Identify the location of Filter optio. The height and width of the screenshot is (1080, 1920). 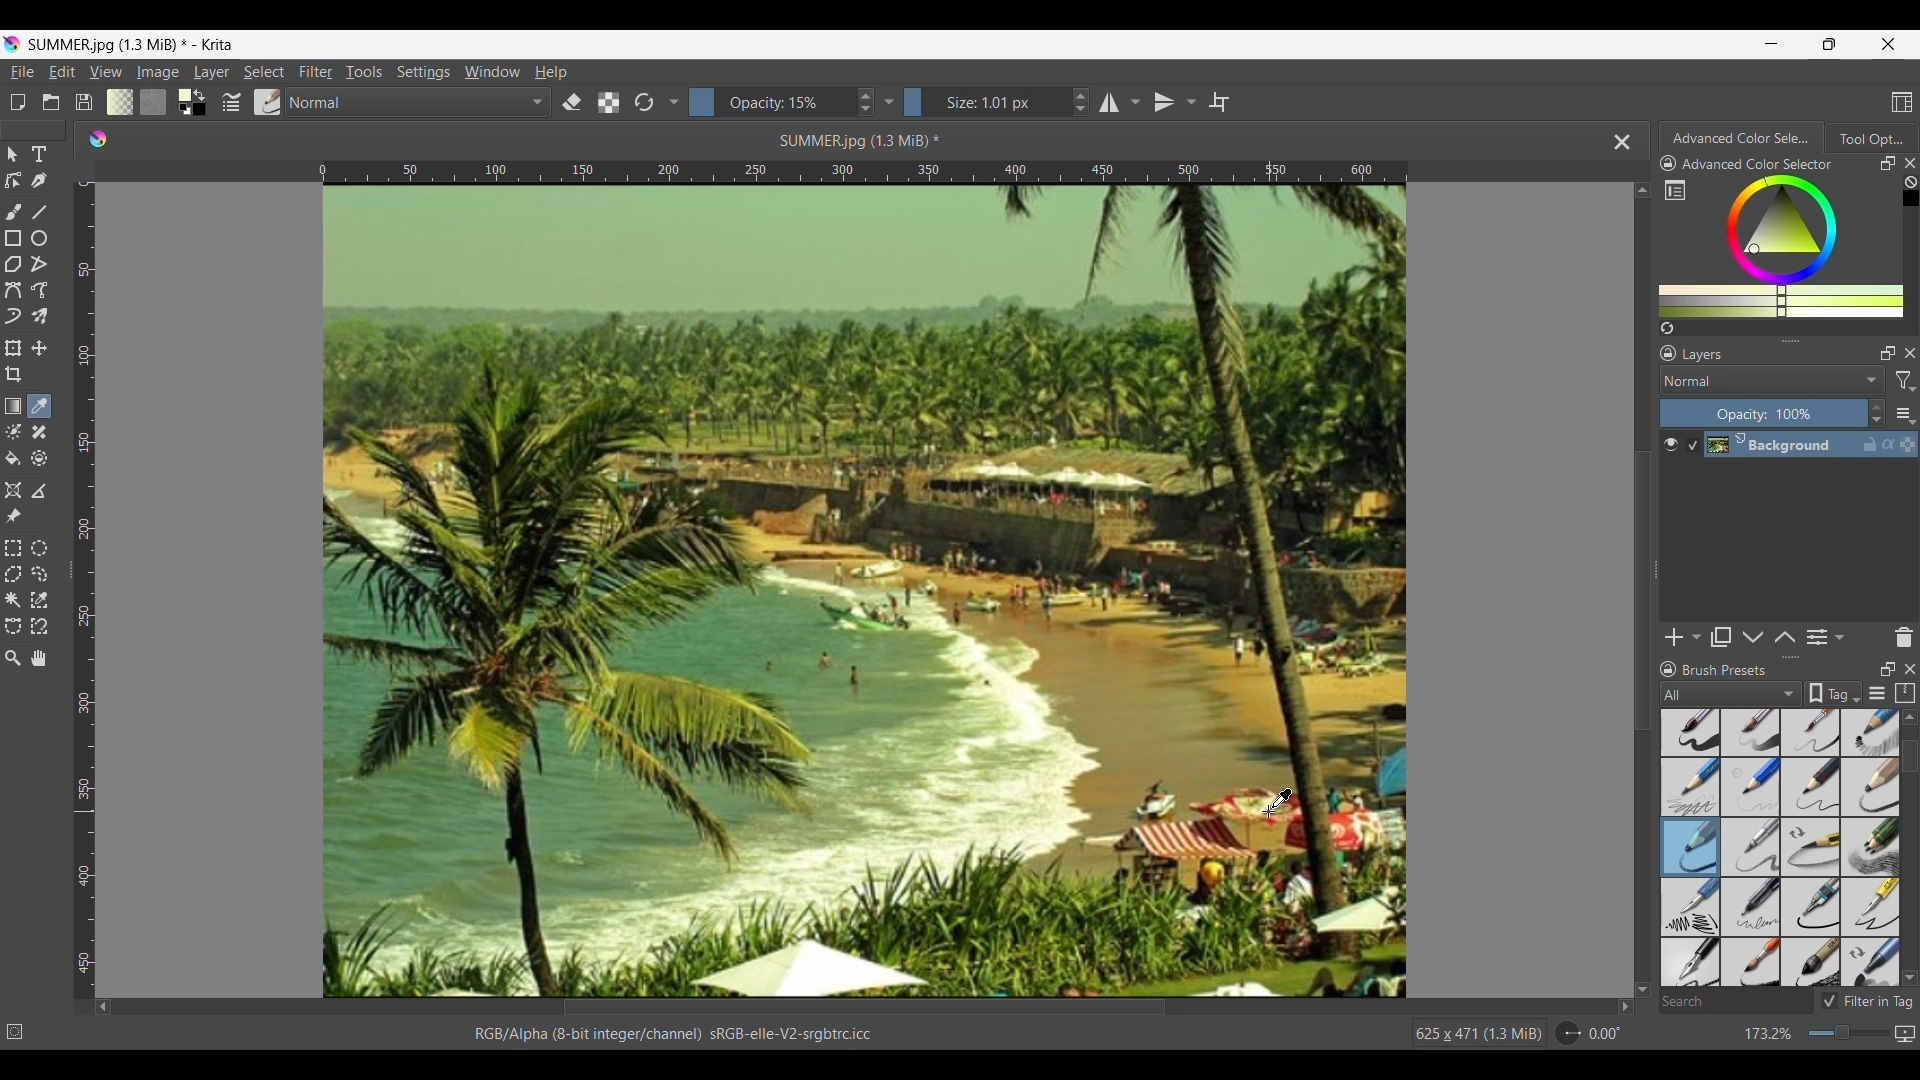
(1904, 383).